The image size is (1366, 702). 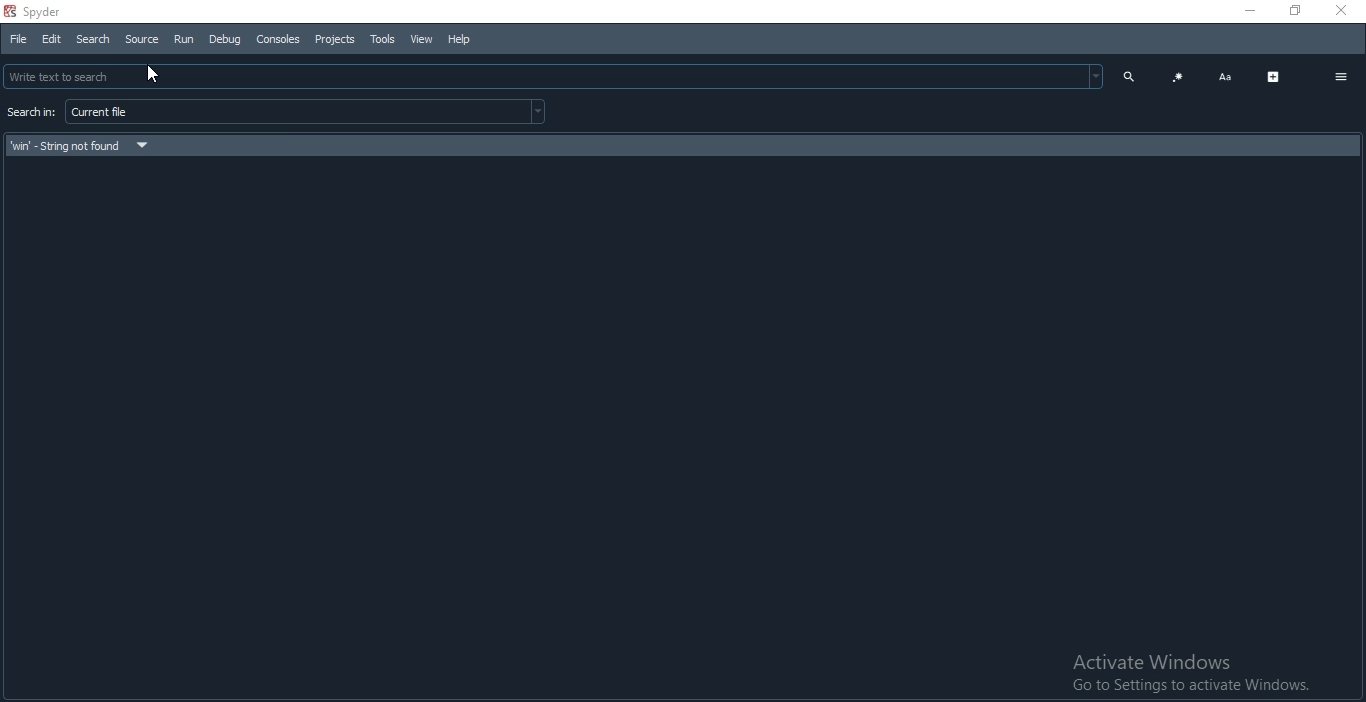 What do you see at coordinates (419, 39) in the screenshot?
I see `View` at bounding box center [419, 39].